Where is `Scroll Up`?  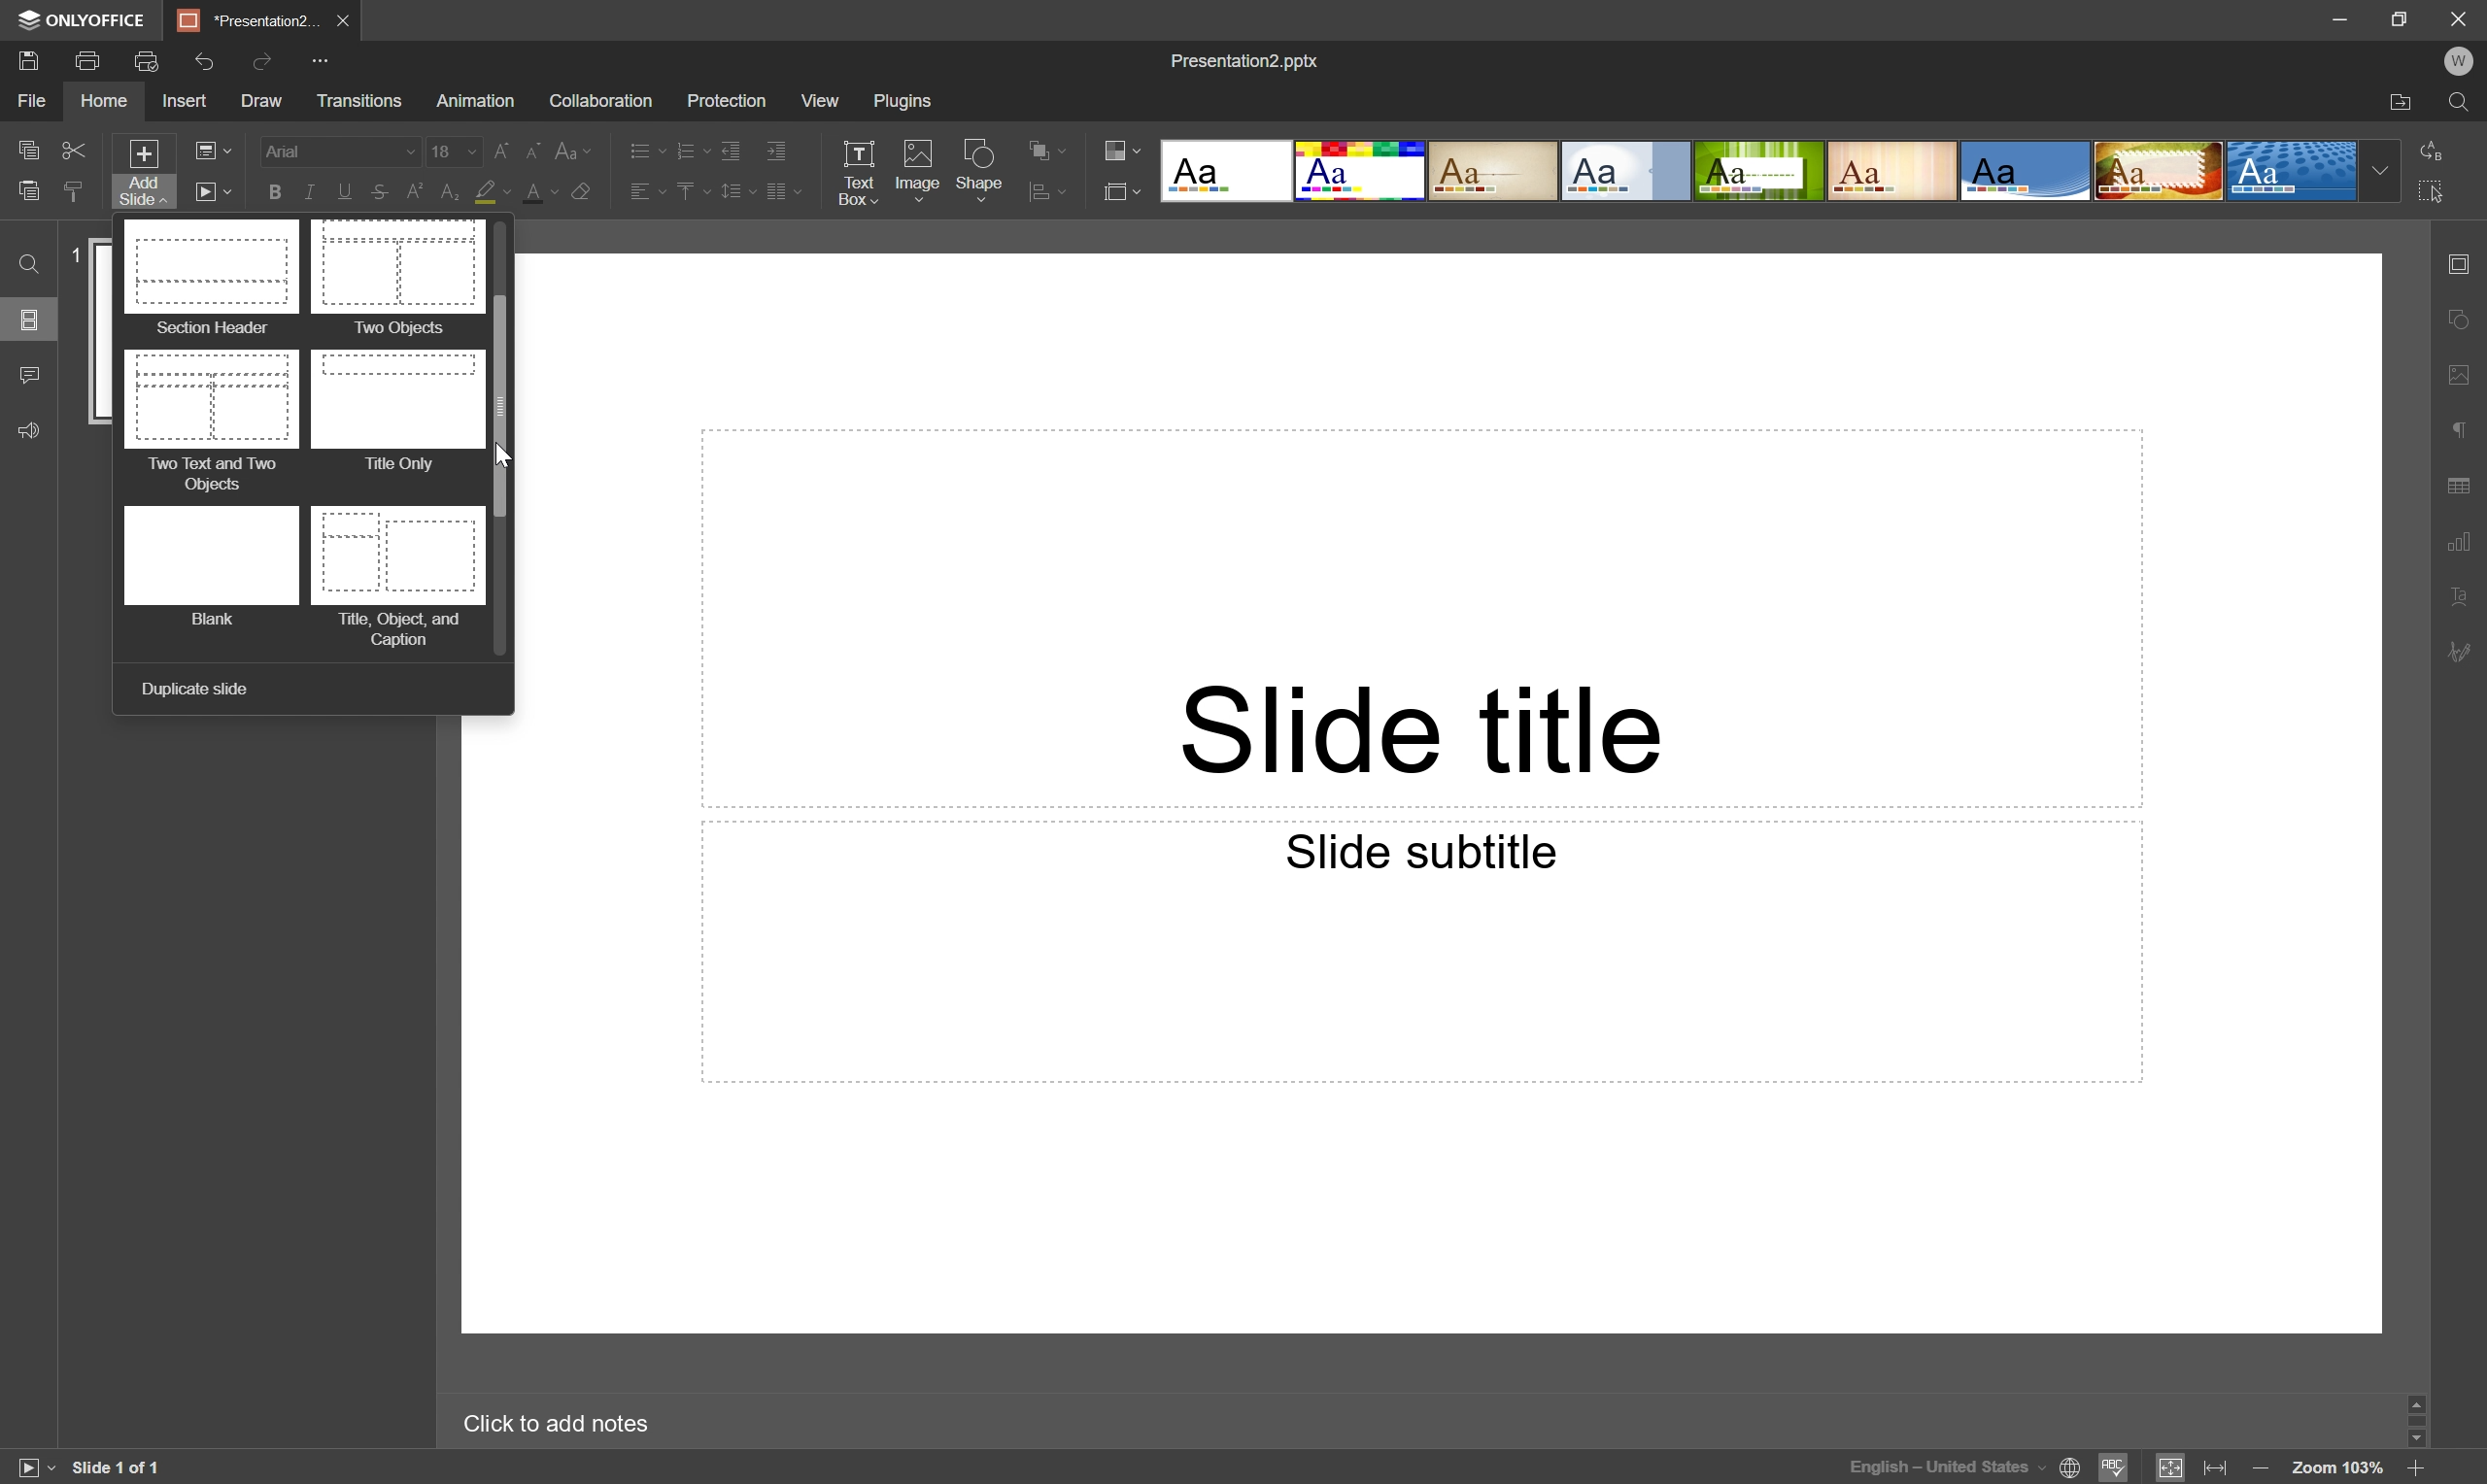
Scroll Up is located at coordinates (2427, 1399).